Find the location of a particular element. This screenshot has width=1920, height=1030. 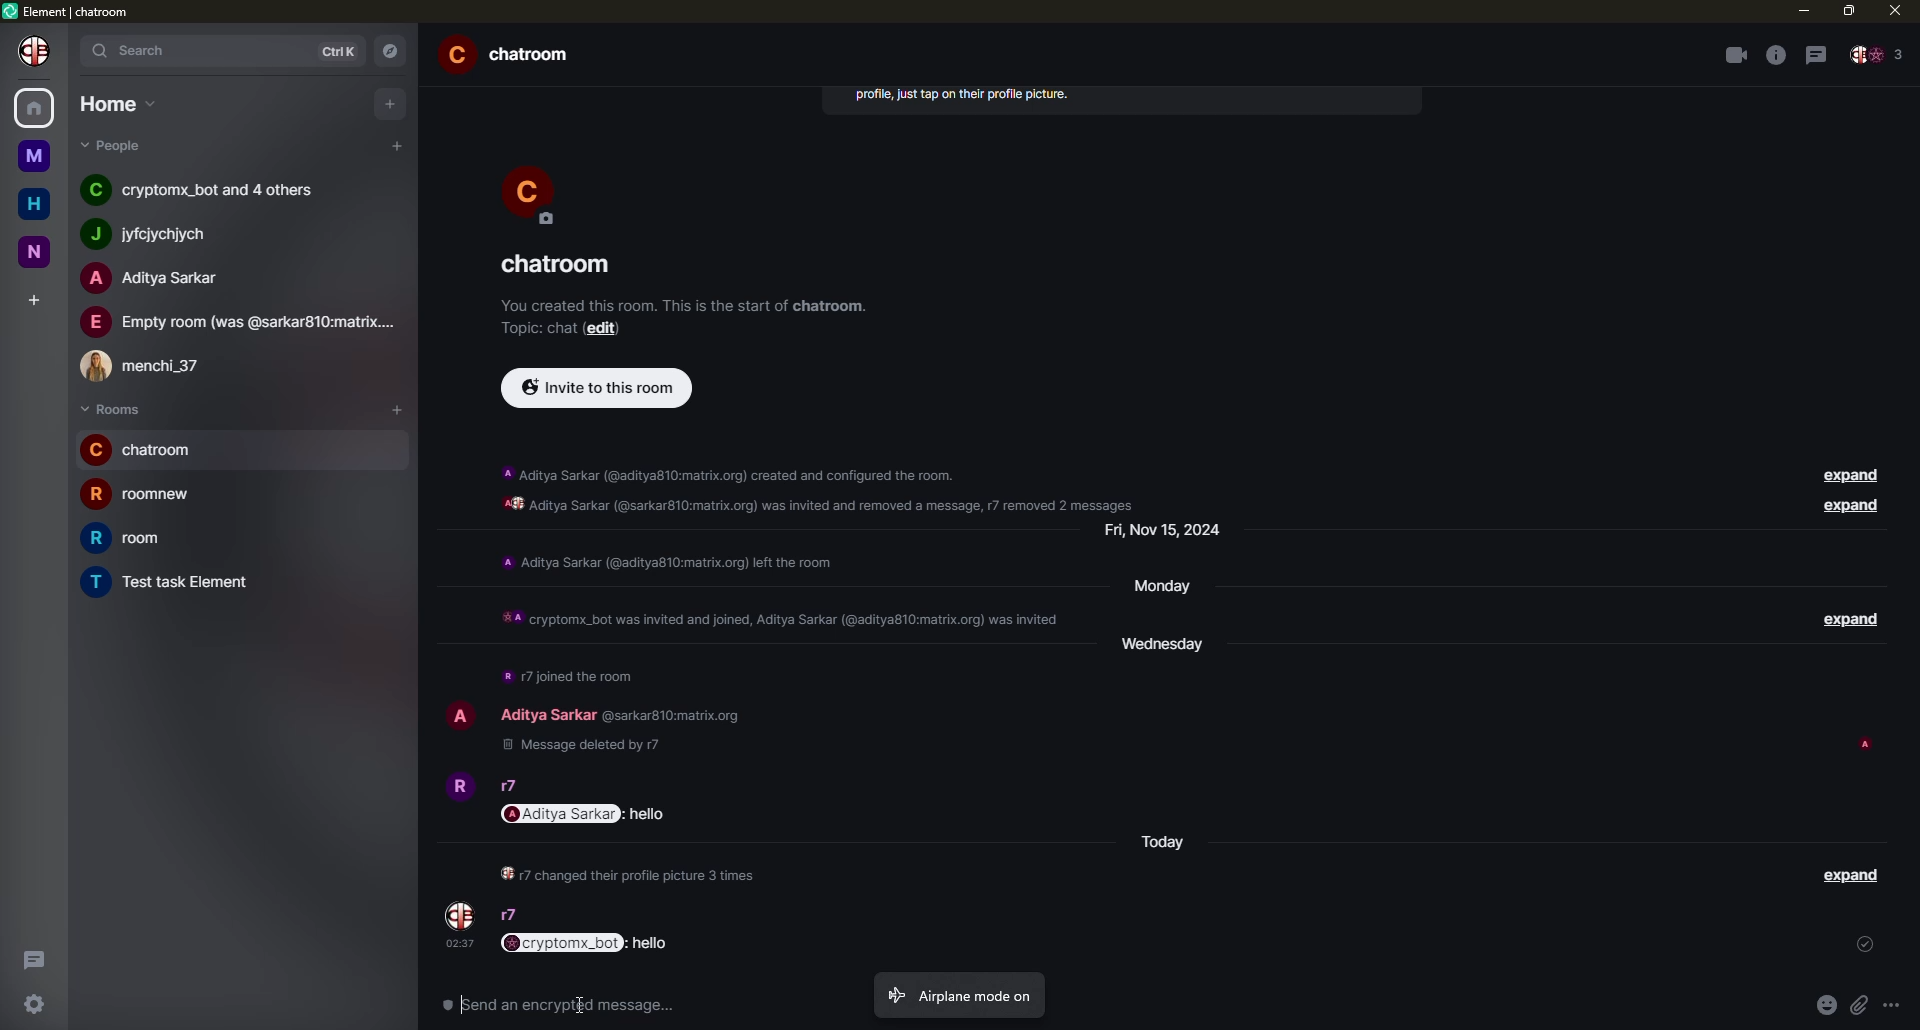

invite to this room is located at coordinates (596, 388).